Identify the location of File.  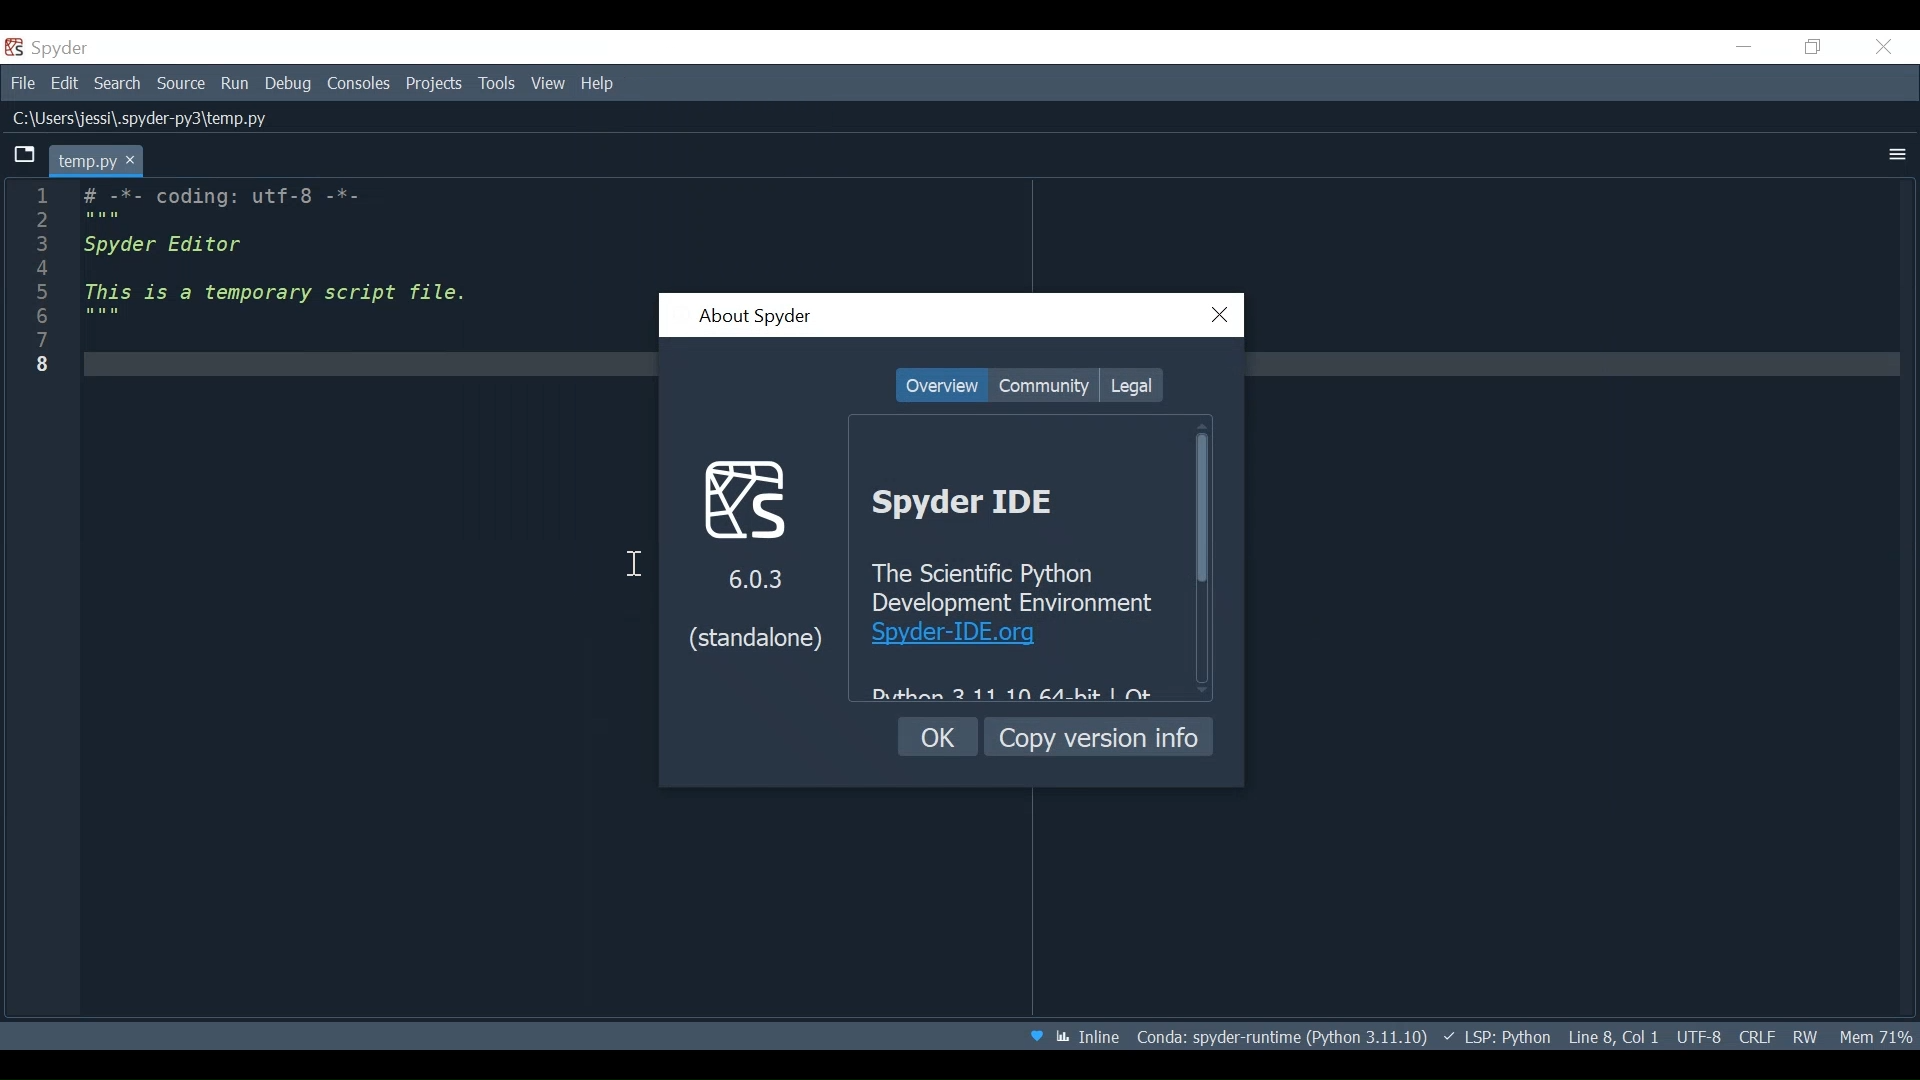
(23, 84).